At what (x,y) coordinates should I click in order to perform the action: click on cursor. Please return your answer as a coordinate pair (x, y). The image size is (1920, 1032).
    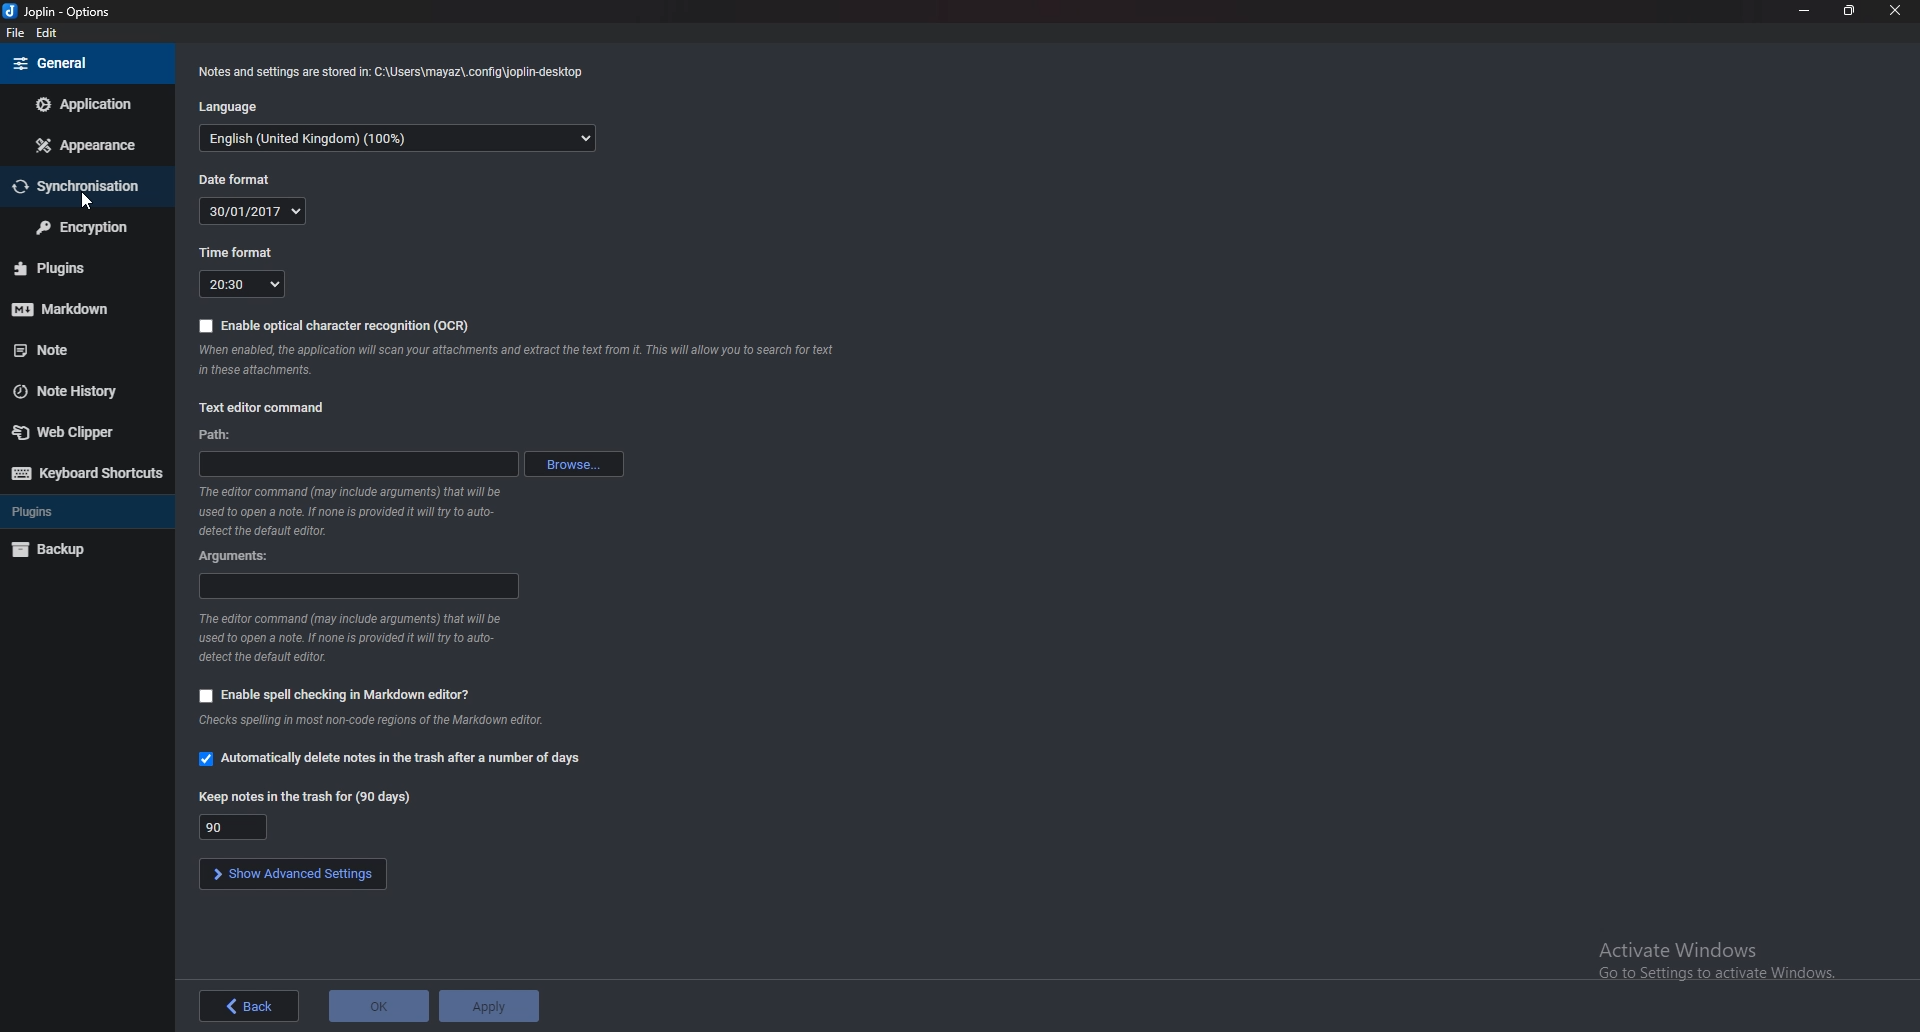
    Looking at the image, I should click on (88, 199).